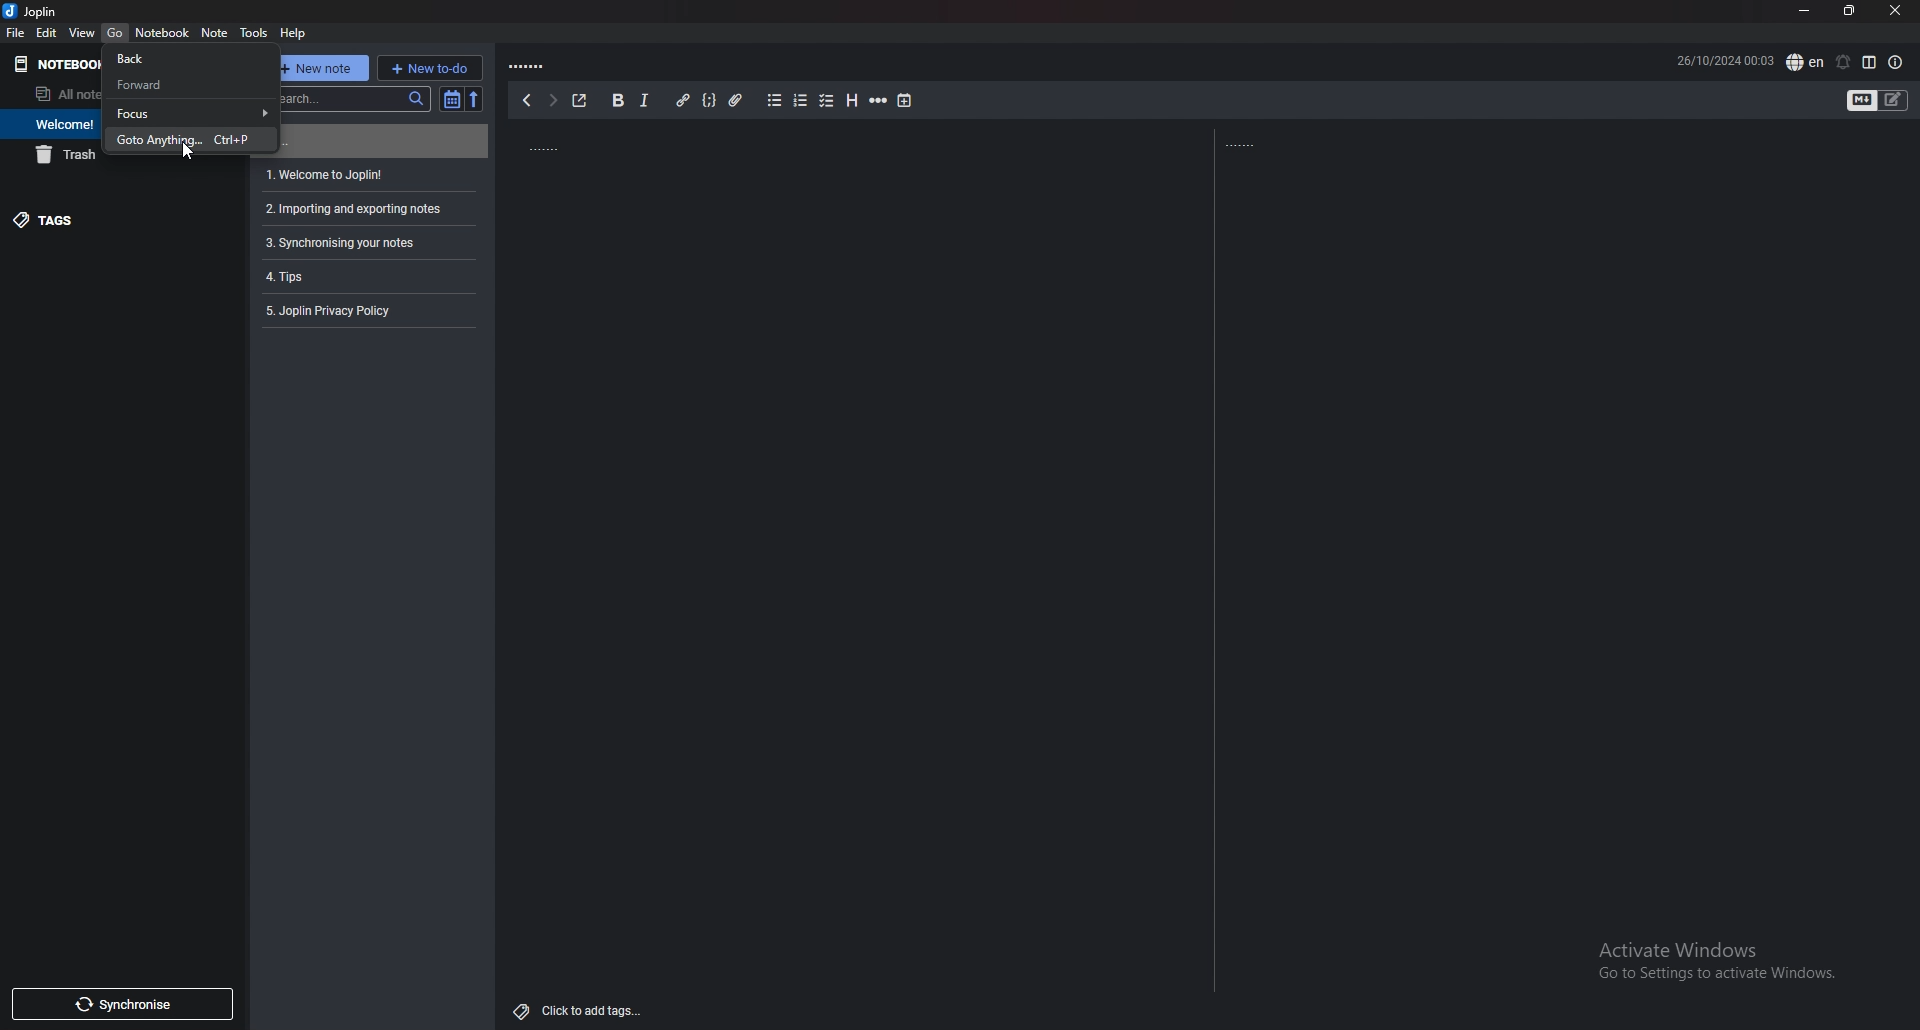 Image resolution: width=1920 pixels, height=1030 pixels. I want to click on note title, so click(601, 145).